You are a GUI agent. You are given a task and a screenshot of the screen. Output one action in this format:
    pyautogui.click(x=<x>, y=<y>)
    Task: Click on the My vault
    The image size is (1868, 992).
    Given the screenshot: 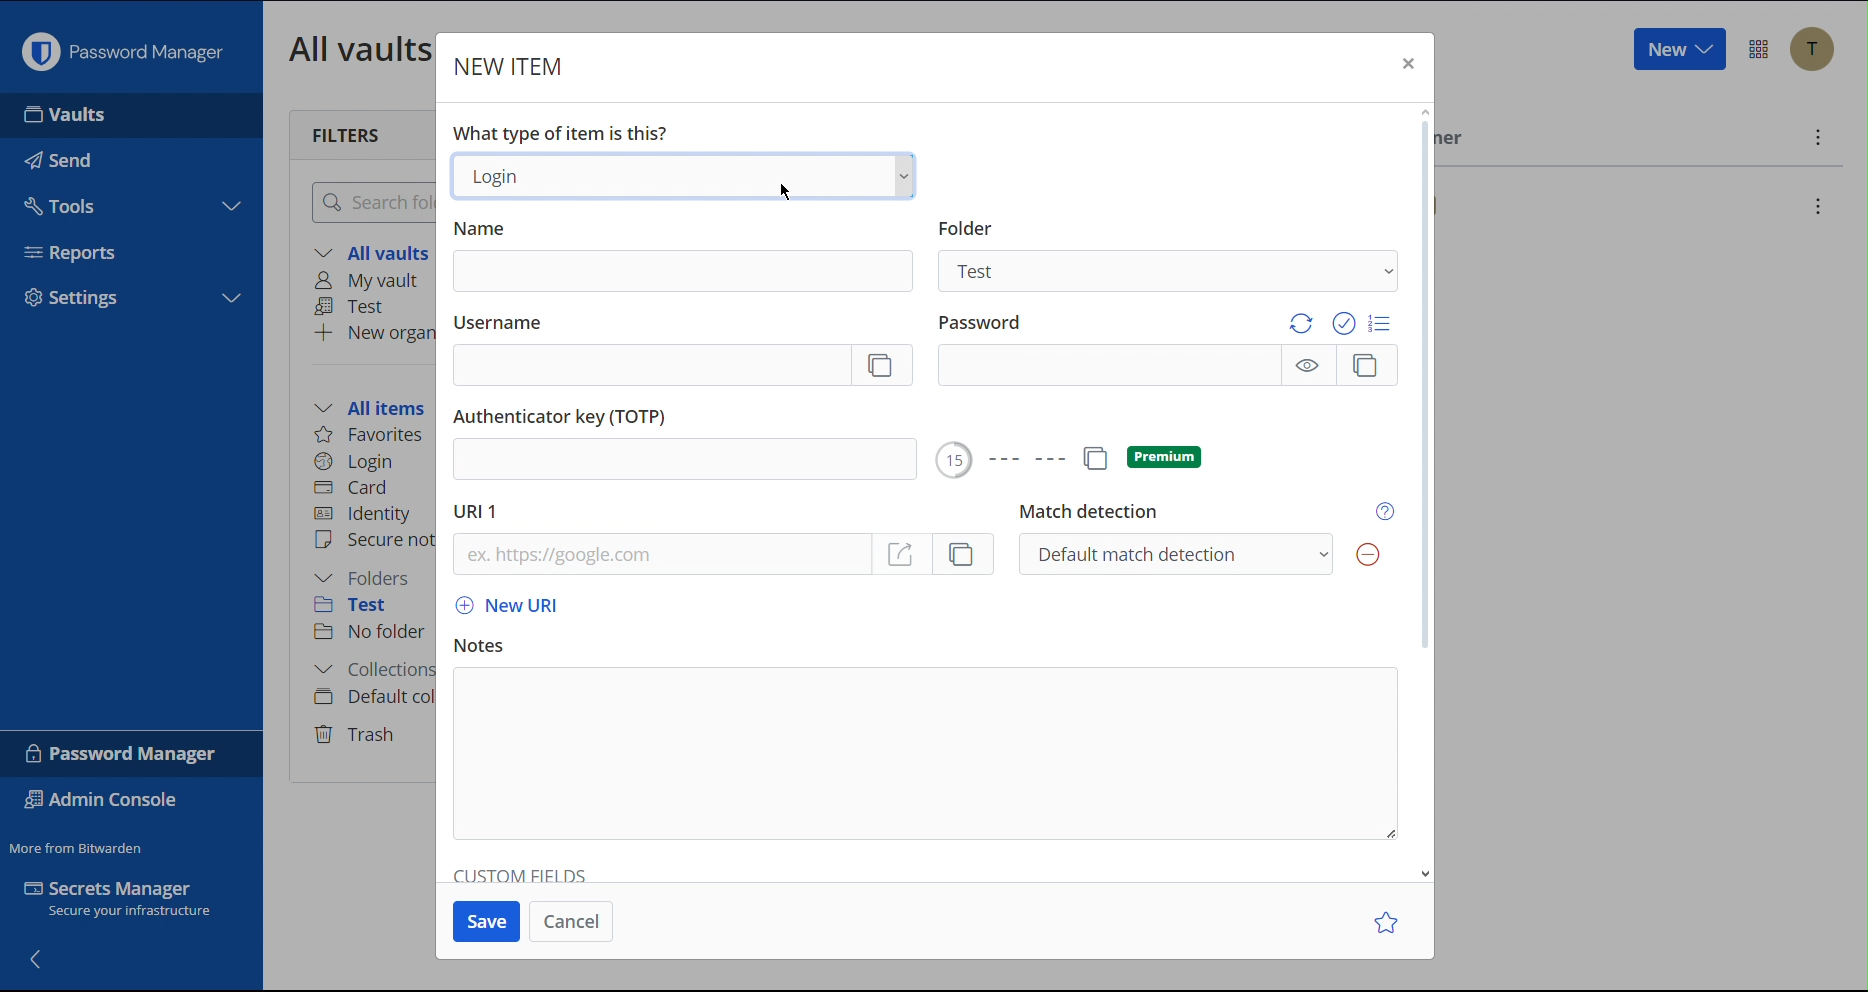 What is the action you would take?
    pyautogui.click(x=373, y=282)
    